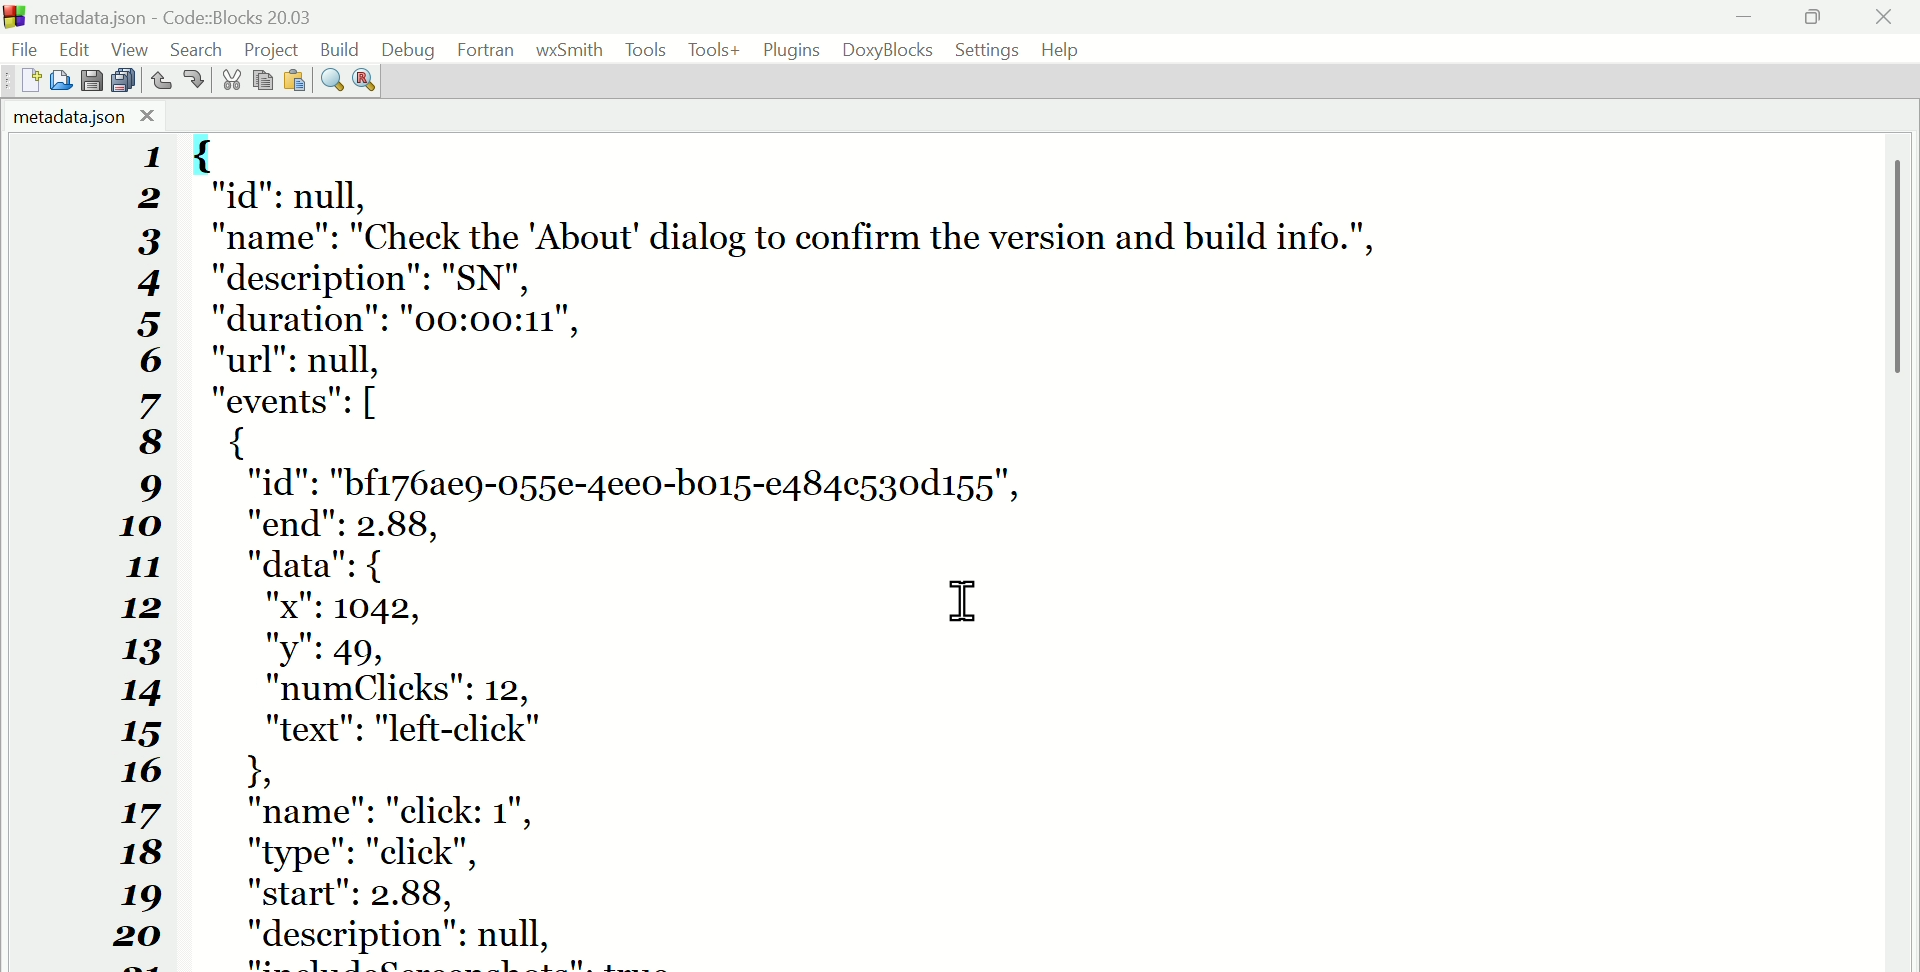  I want to click on Copy, so click(262, 81).